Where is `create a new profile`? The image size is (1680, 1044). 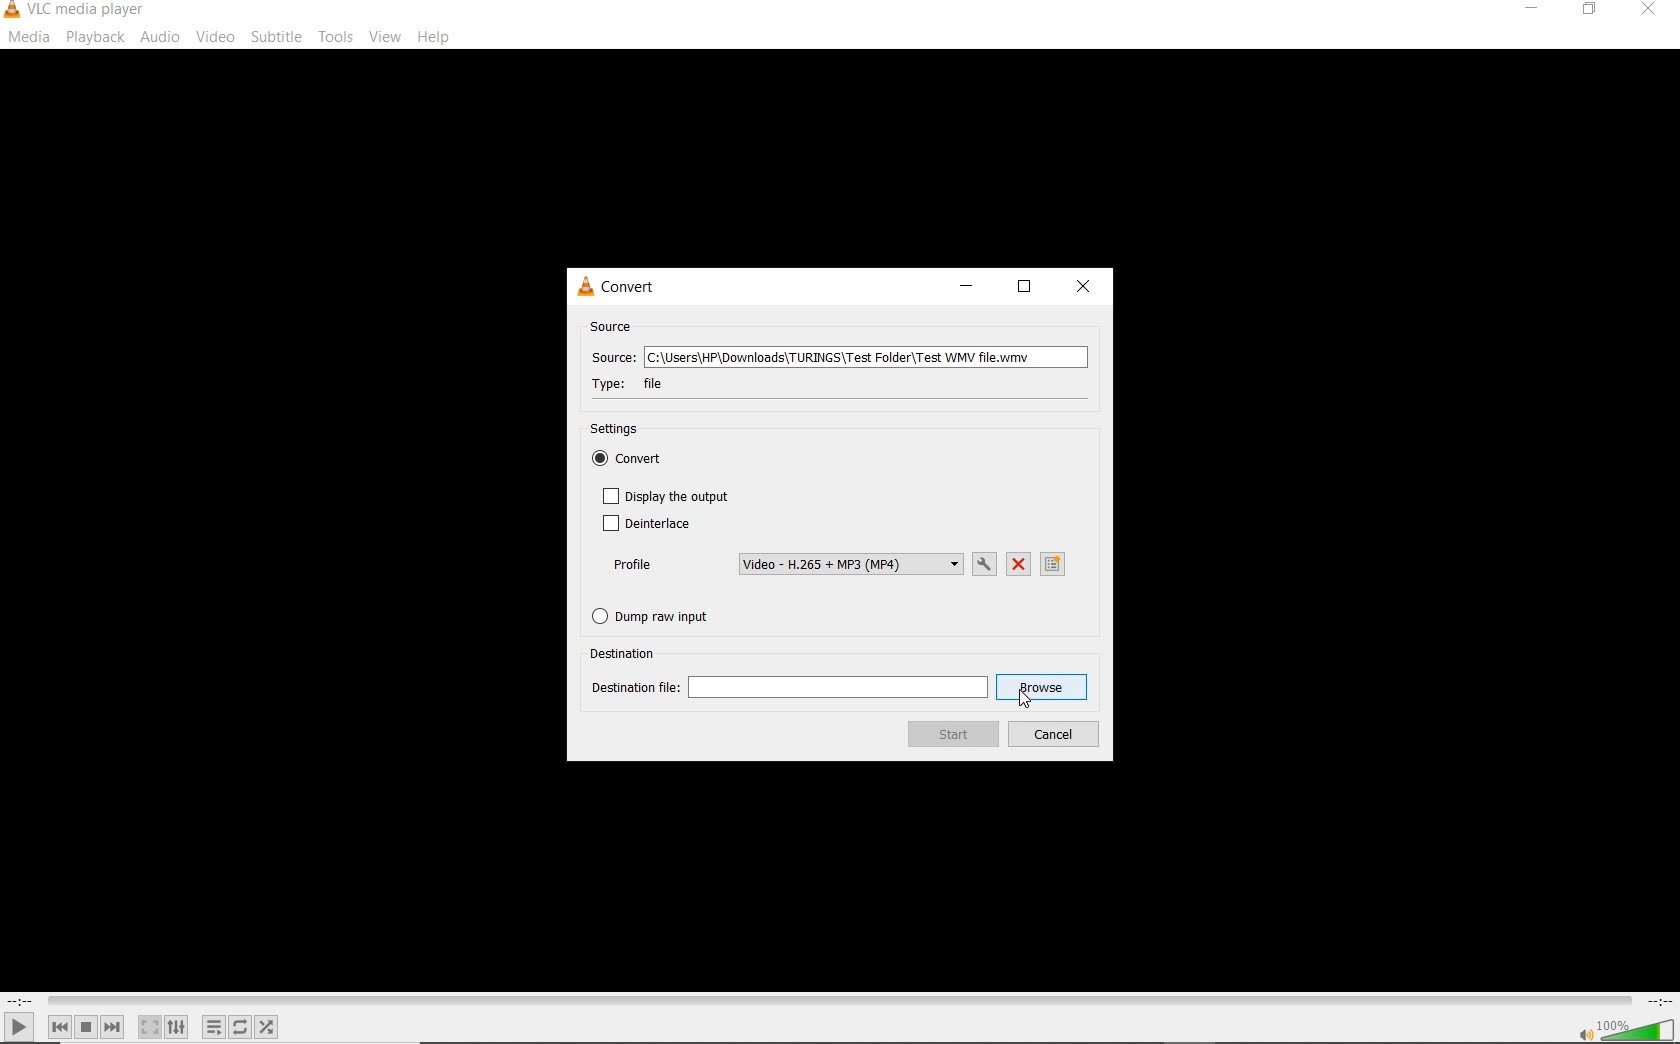 create a new profile is located at coordinates (1055, 564).